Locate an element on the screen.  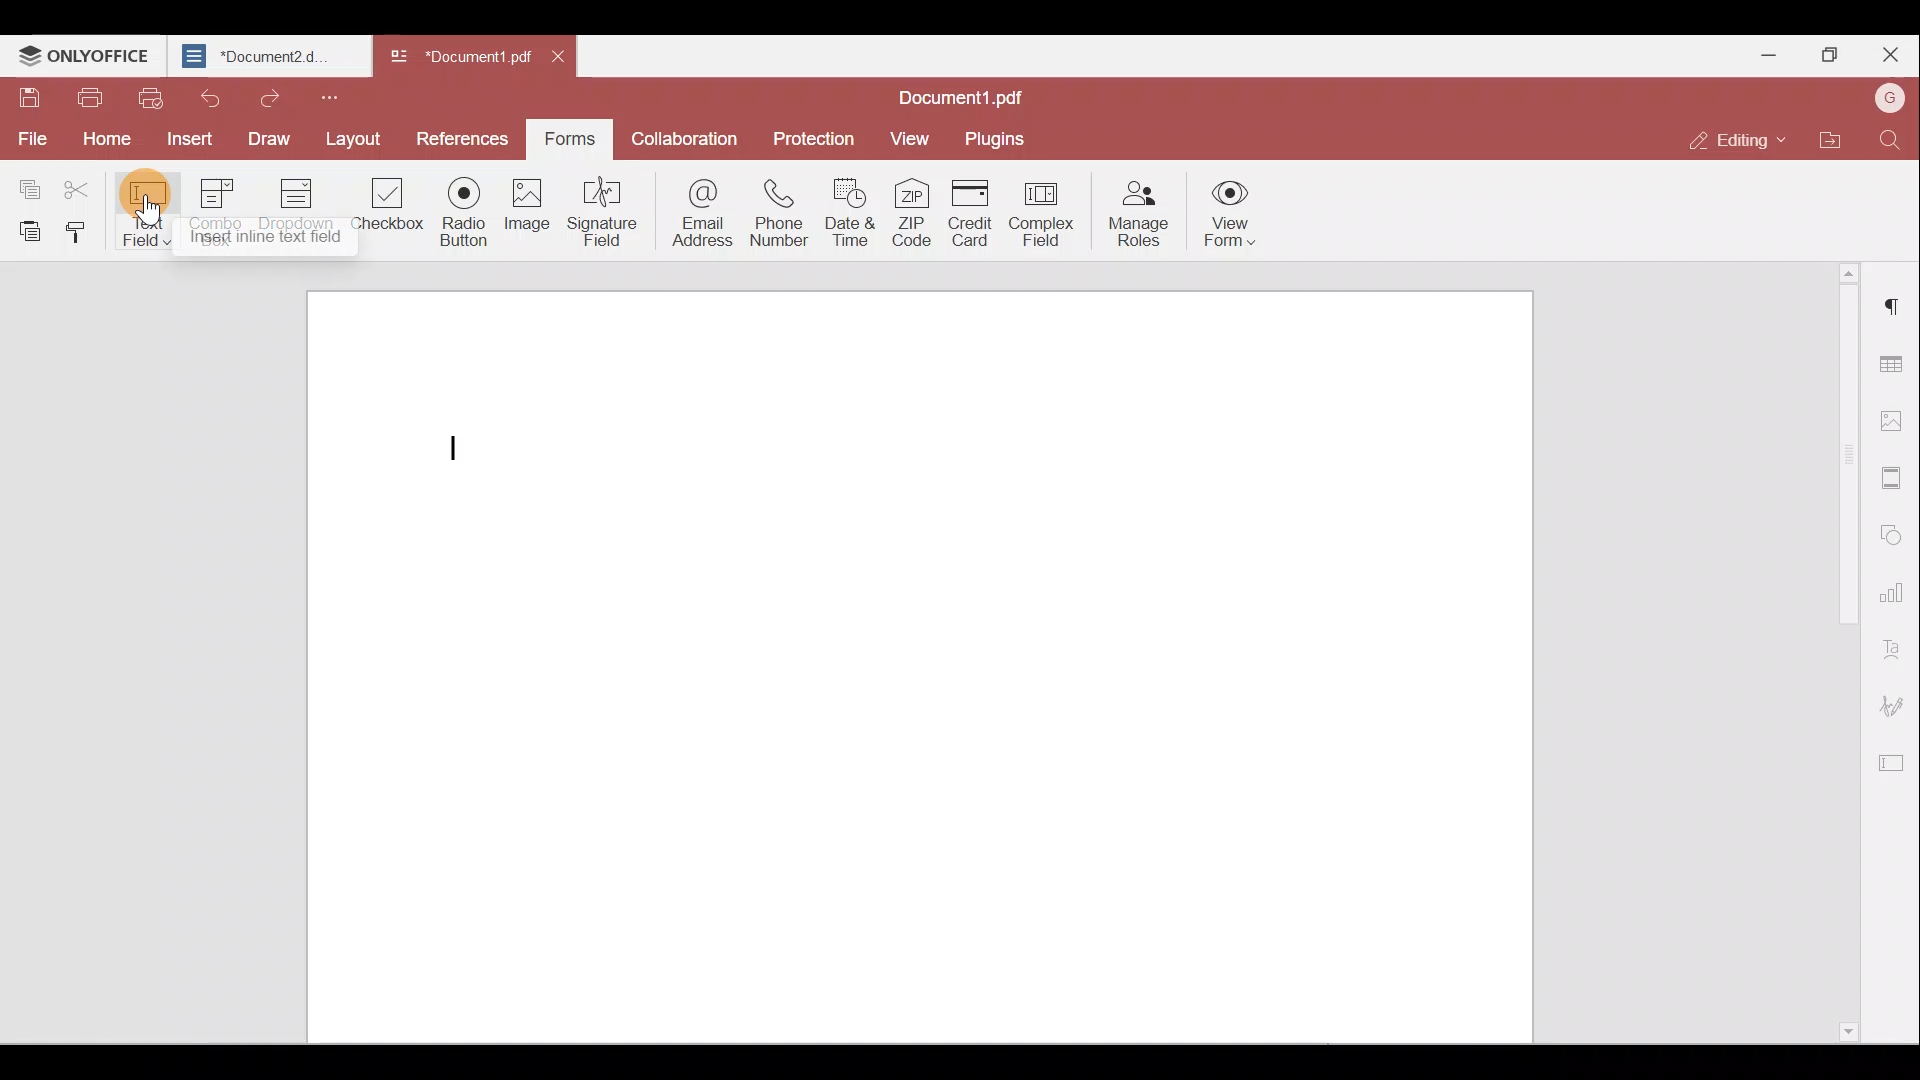
Date & time is located at coordinates (850, 217).